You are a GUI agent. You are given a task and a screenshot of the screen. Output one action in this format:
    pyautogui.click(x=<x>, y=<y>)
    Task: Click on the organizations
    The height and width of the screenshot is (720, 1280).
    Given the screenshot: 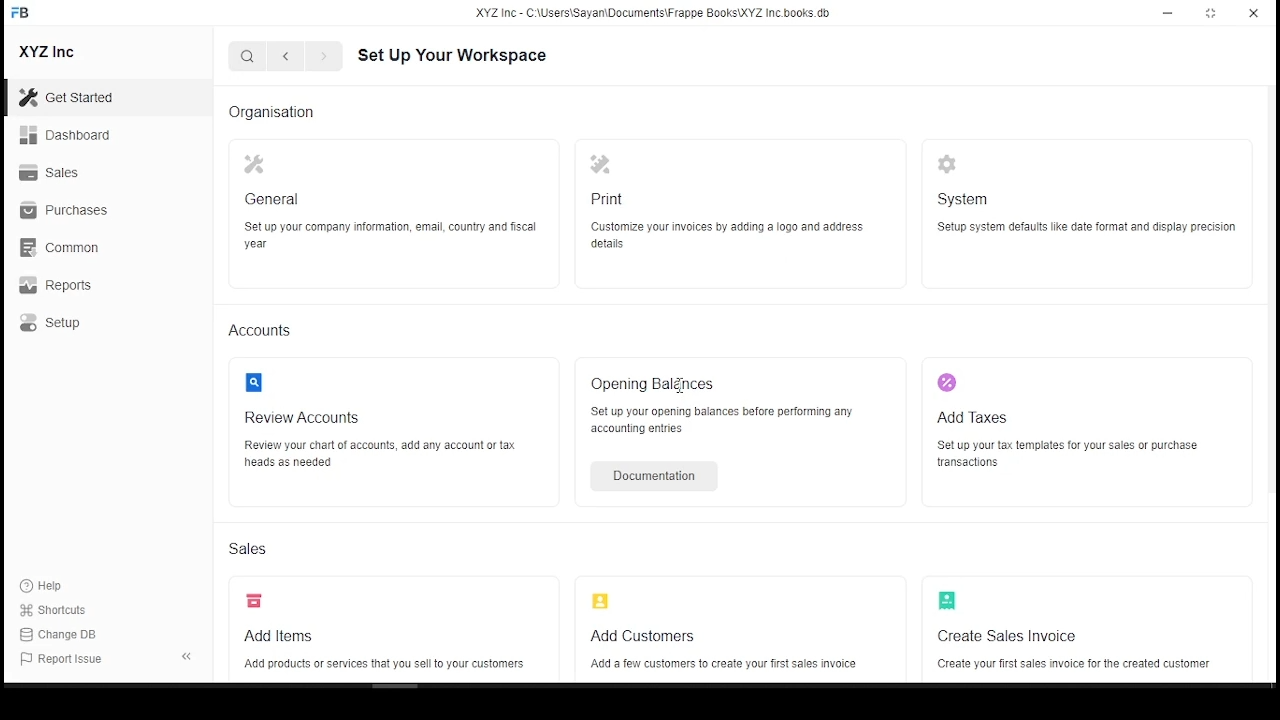 What is the action you would take?
    pyautogui.click(x=271, y=111)
    